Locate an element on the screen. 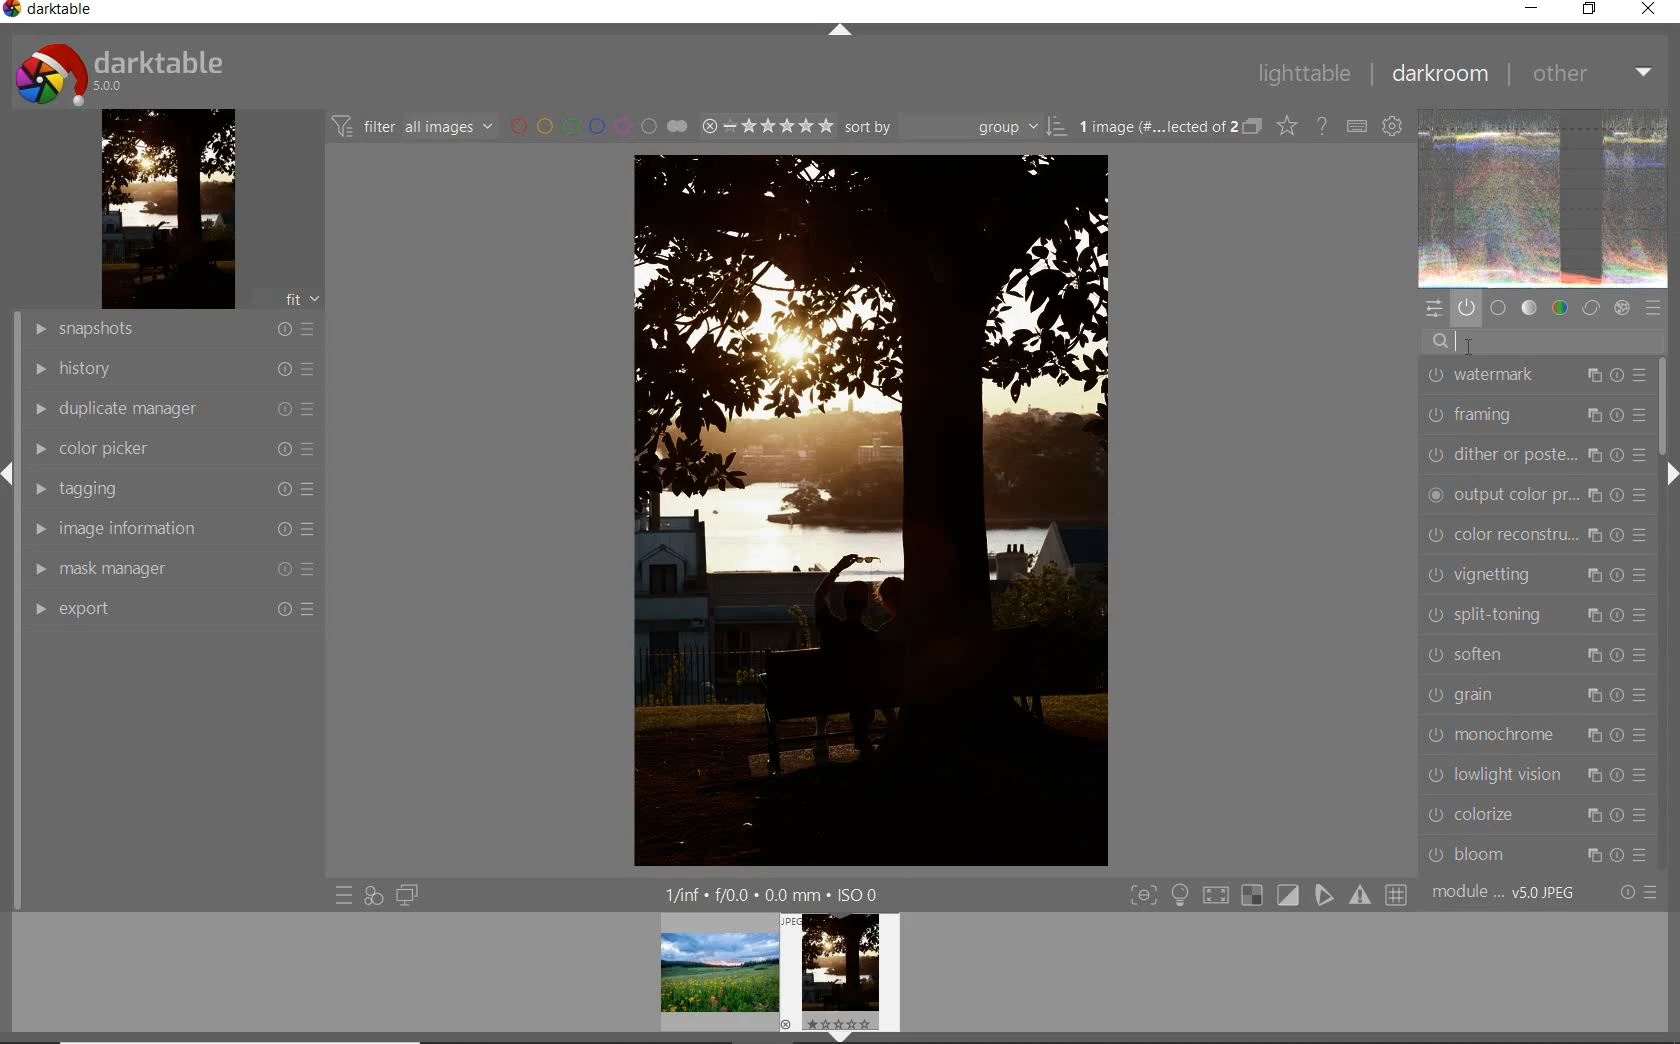  tagging is located at coordinates (169, 487).